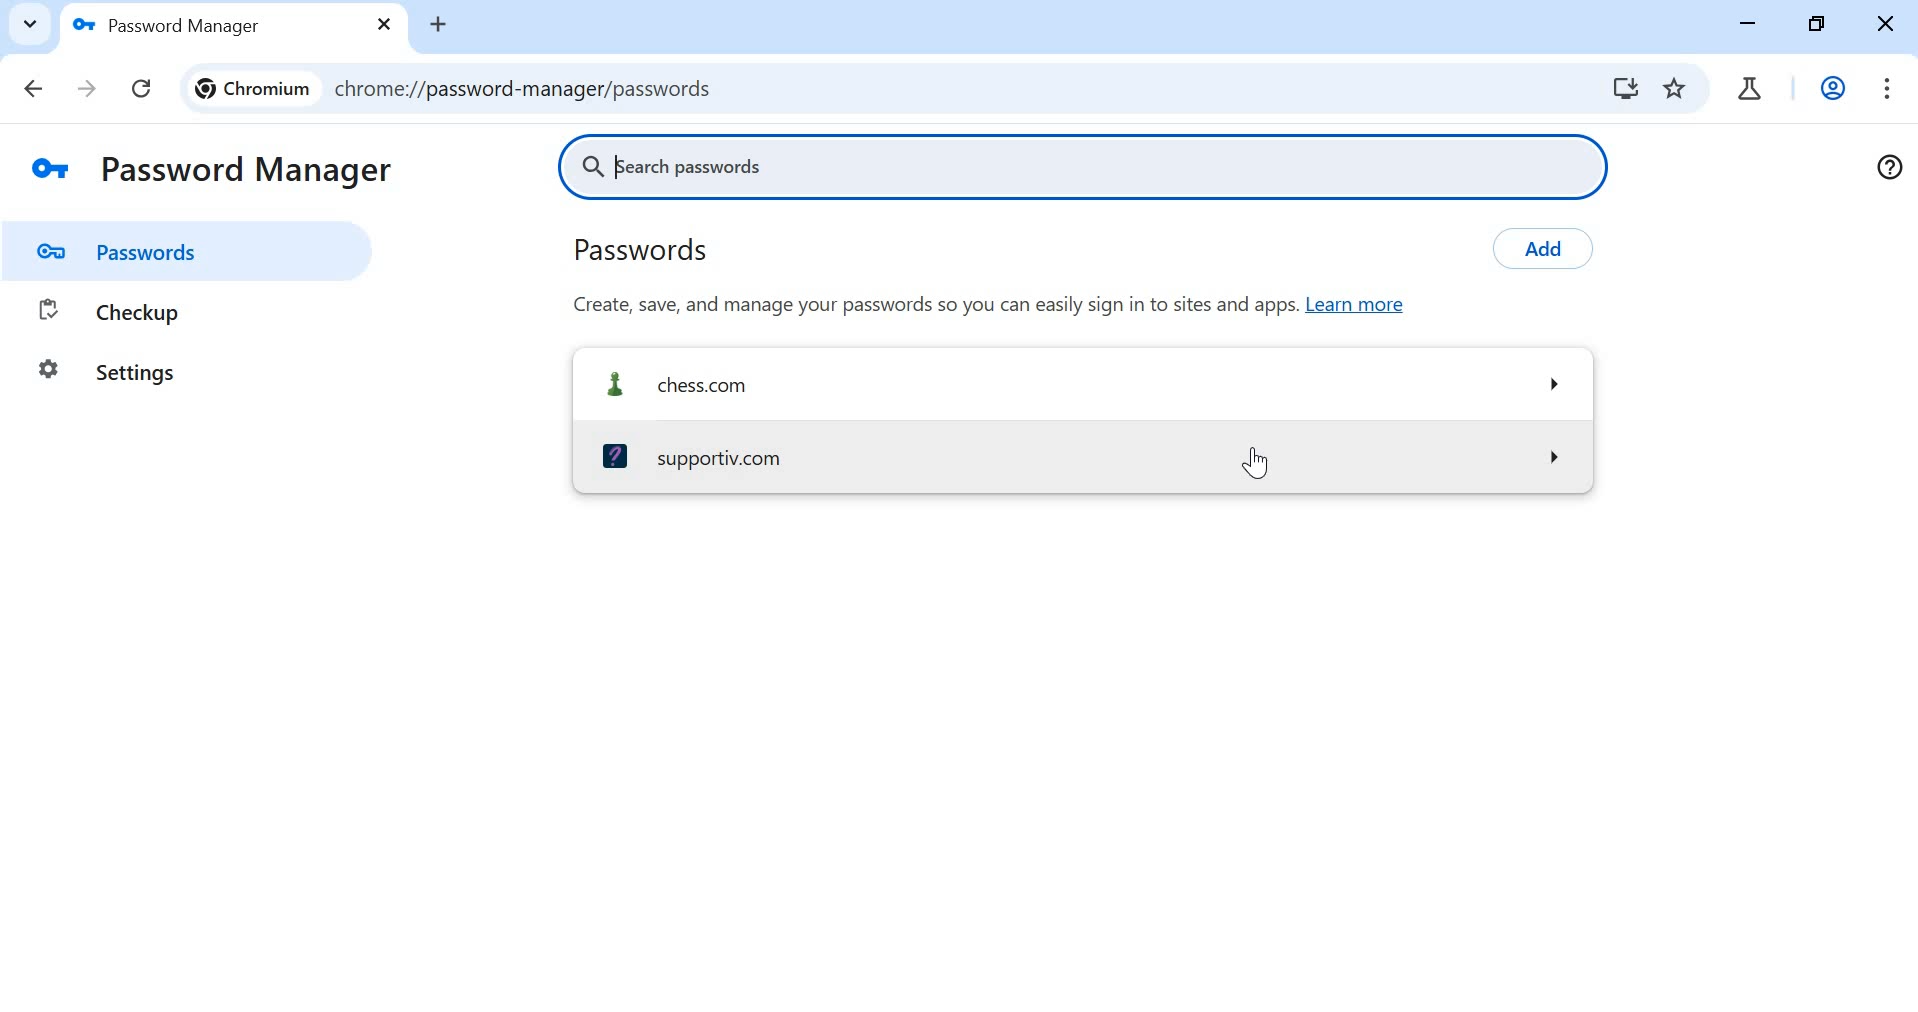 The width and height of the screenshot is (1918, 1012). I want to click on install password manager, so click(1627, 90).